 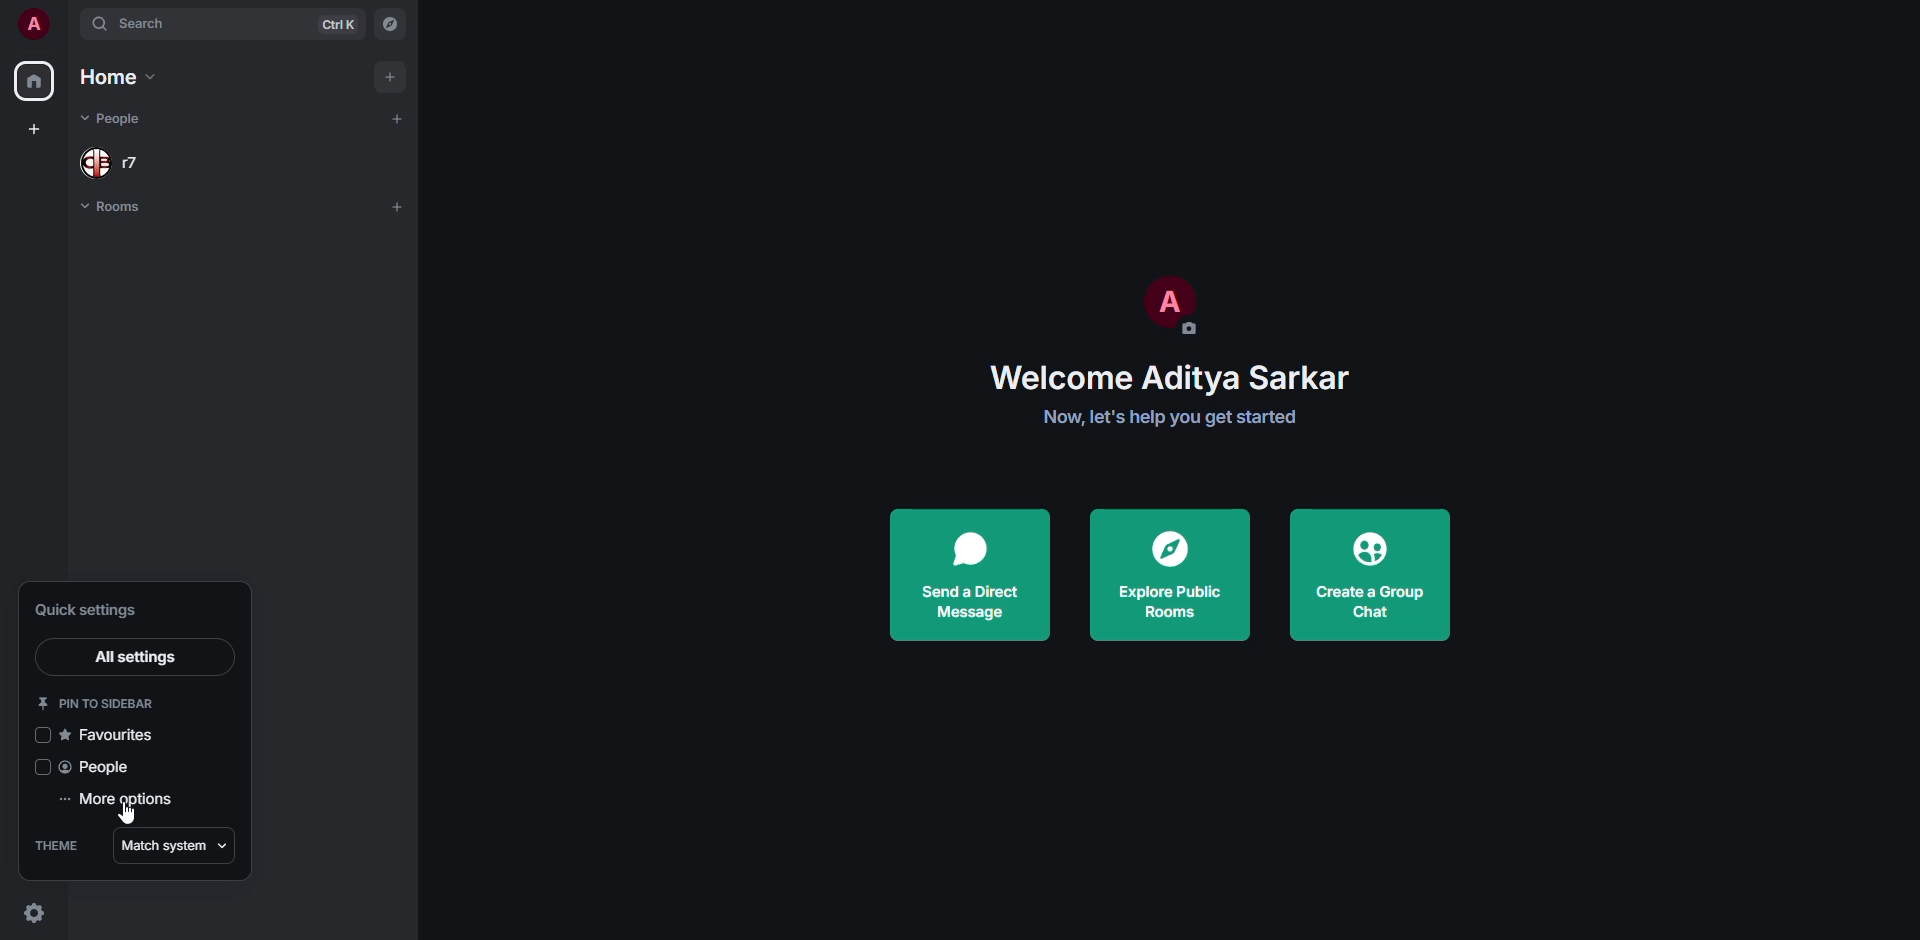 I want to click on more options, so click(x=121, y=801).